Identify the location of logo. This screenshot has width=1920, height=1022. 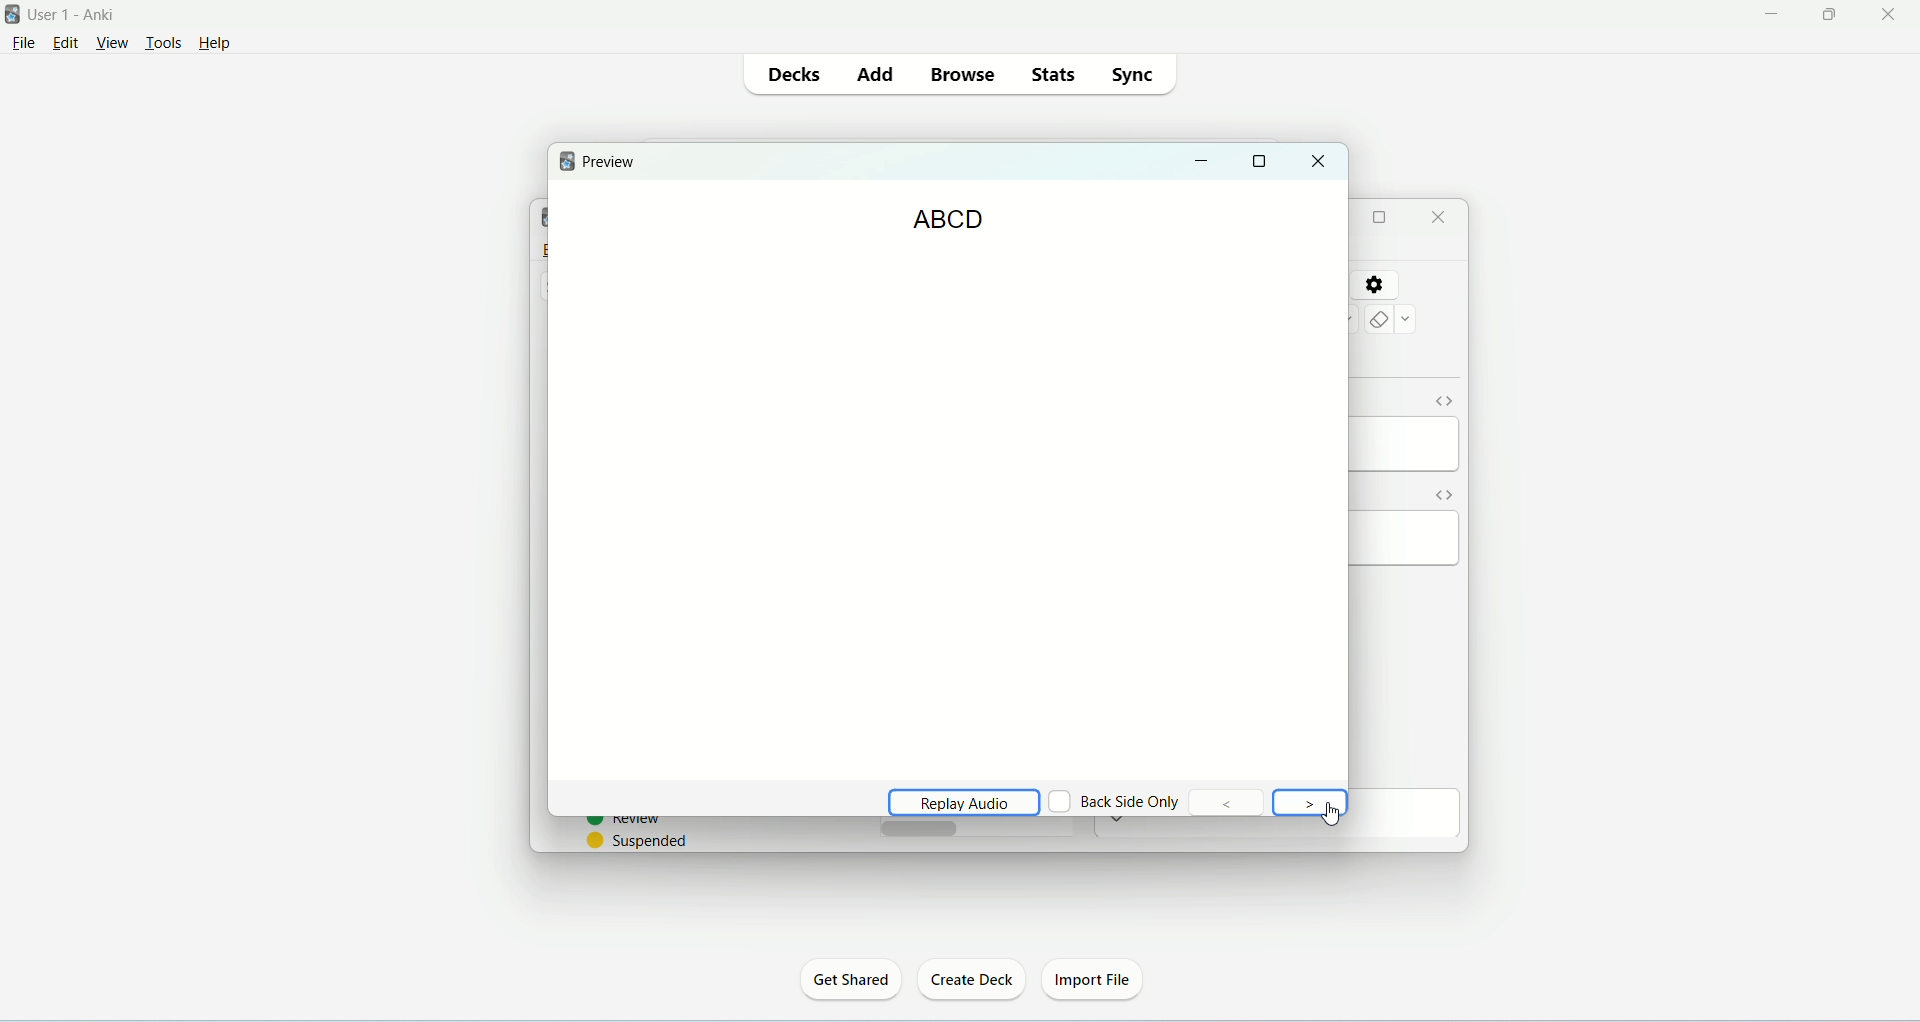
(569, 160).